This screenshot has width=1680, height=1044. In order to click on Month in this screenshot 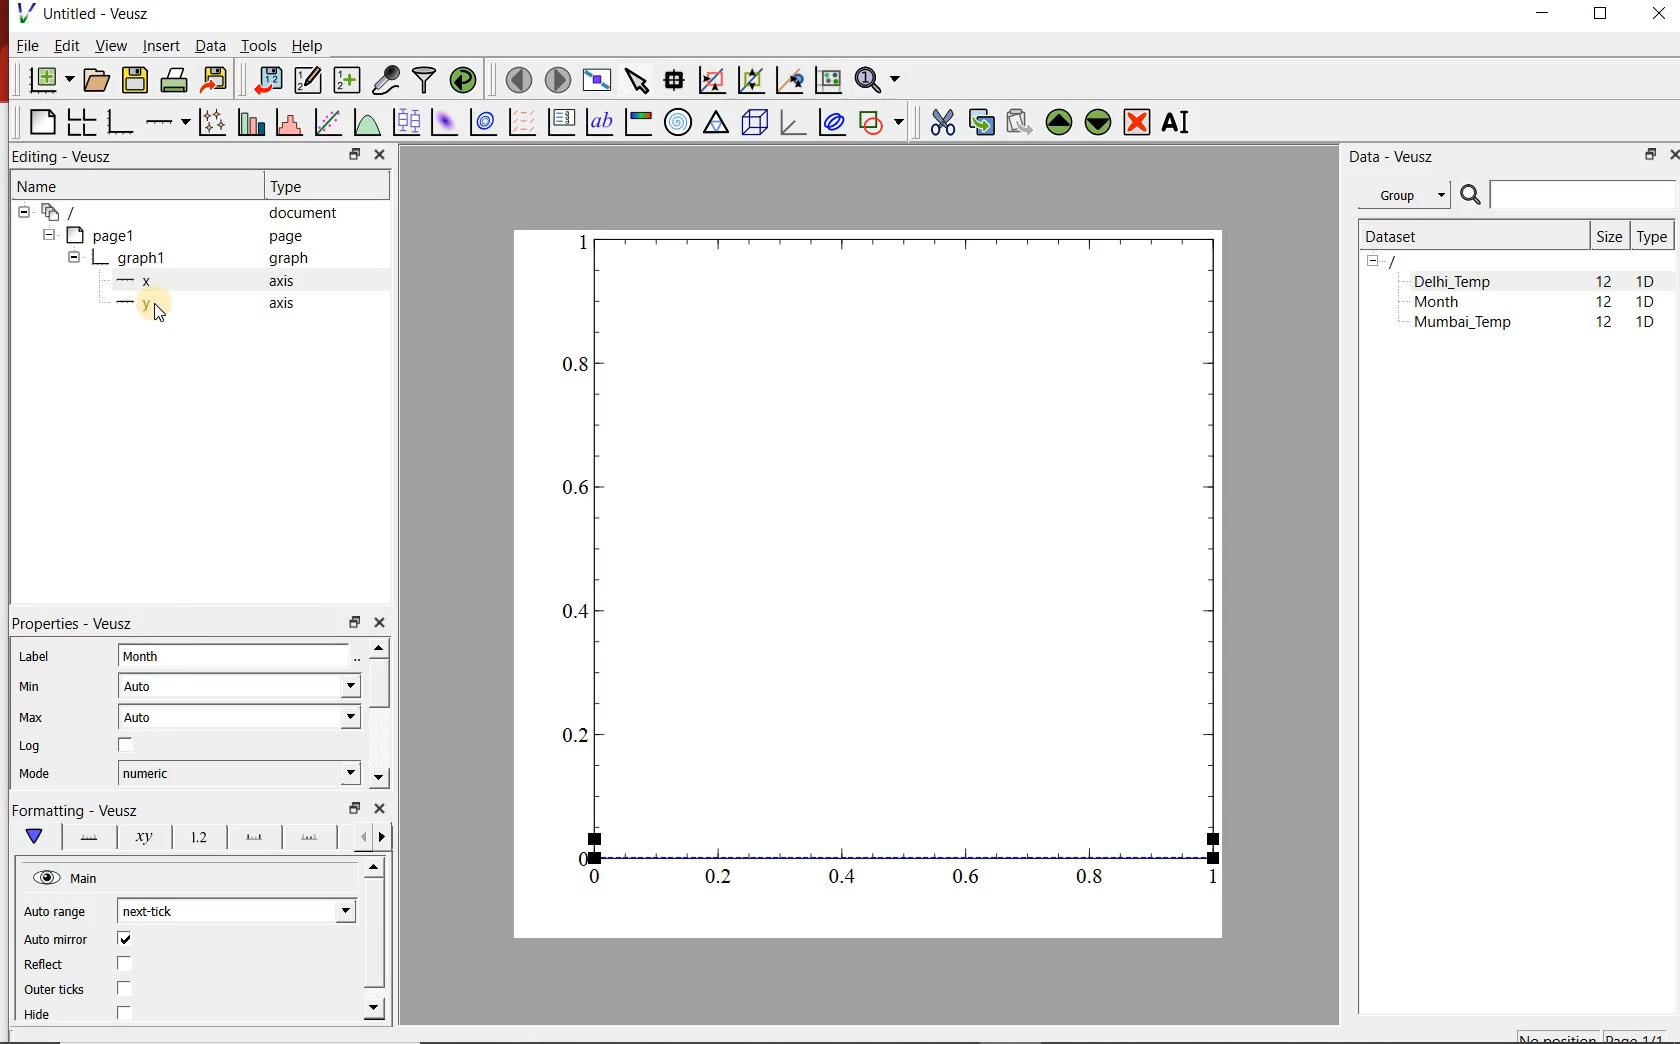, I will do `click(240, 657)`.